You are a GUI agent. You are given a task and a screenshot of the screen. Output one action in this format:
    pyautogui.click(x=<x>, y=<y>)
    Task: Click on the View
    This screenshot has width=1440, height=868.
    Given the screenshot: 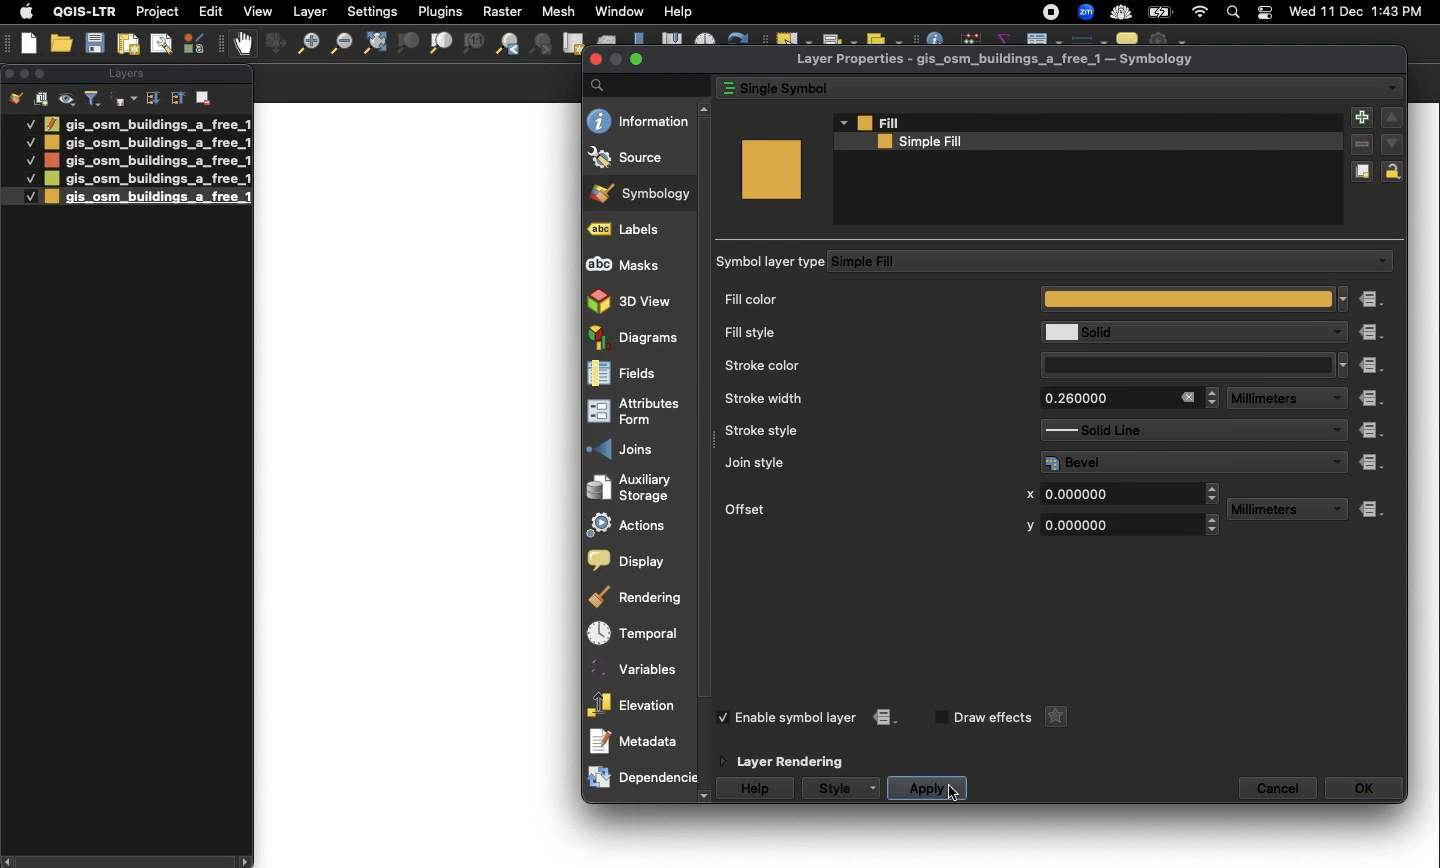 What is the action you would take?
    pyautogui.click(x=256, y=11)
    